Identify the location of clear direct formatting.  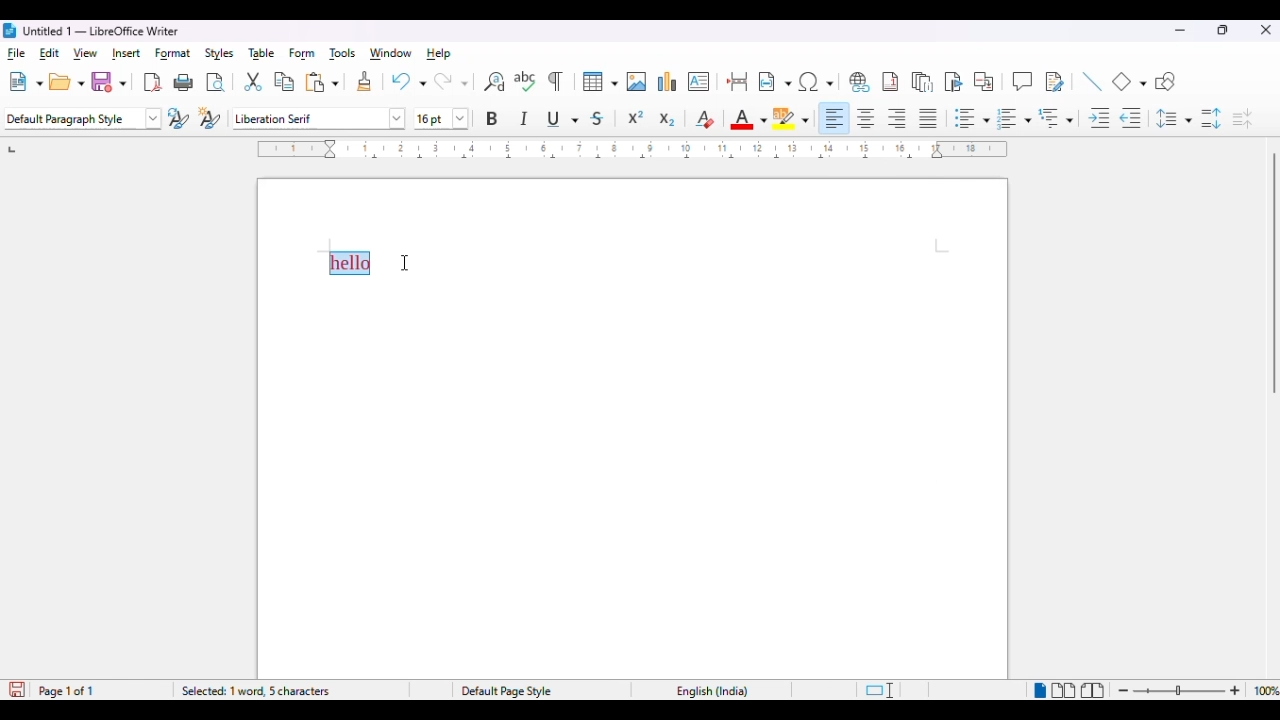
(704, 119).